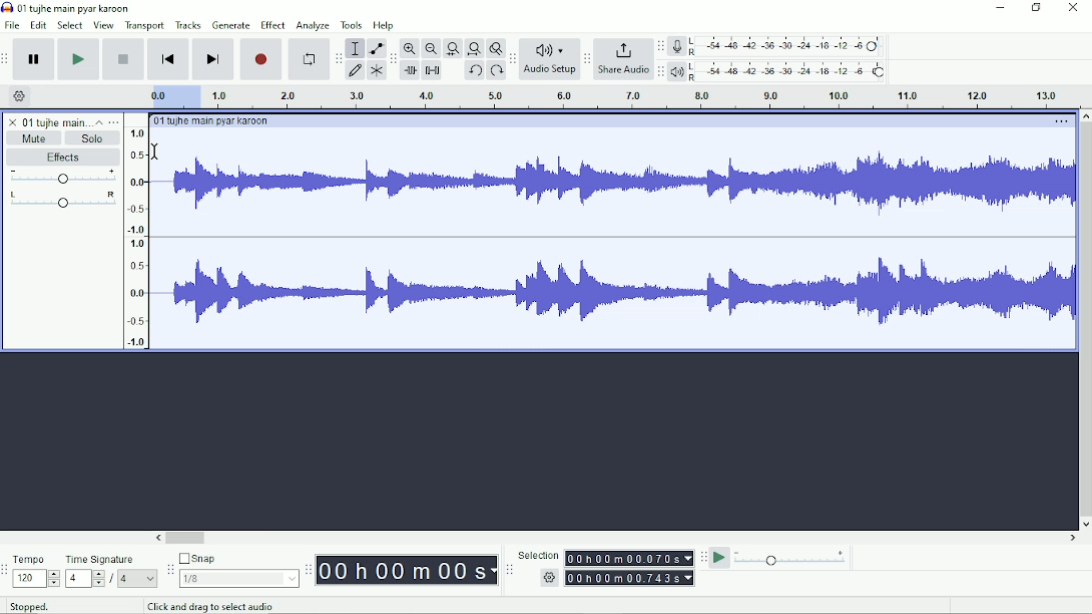 This screenshot has height=614, width=1092. I want to click on Select, so click(70, 25).